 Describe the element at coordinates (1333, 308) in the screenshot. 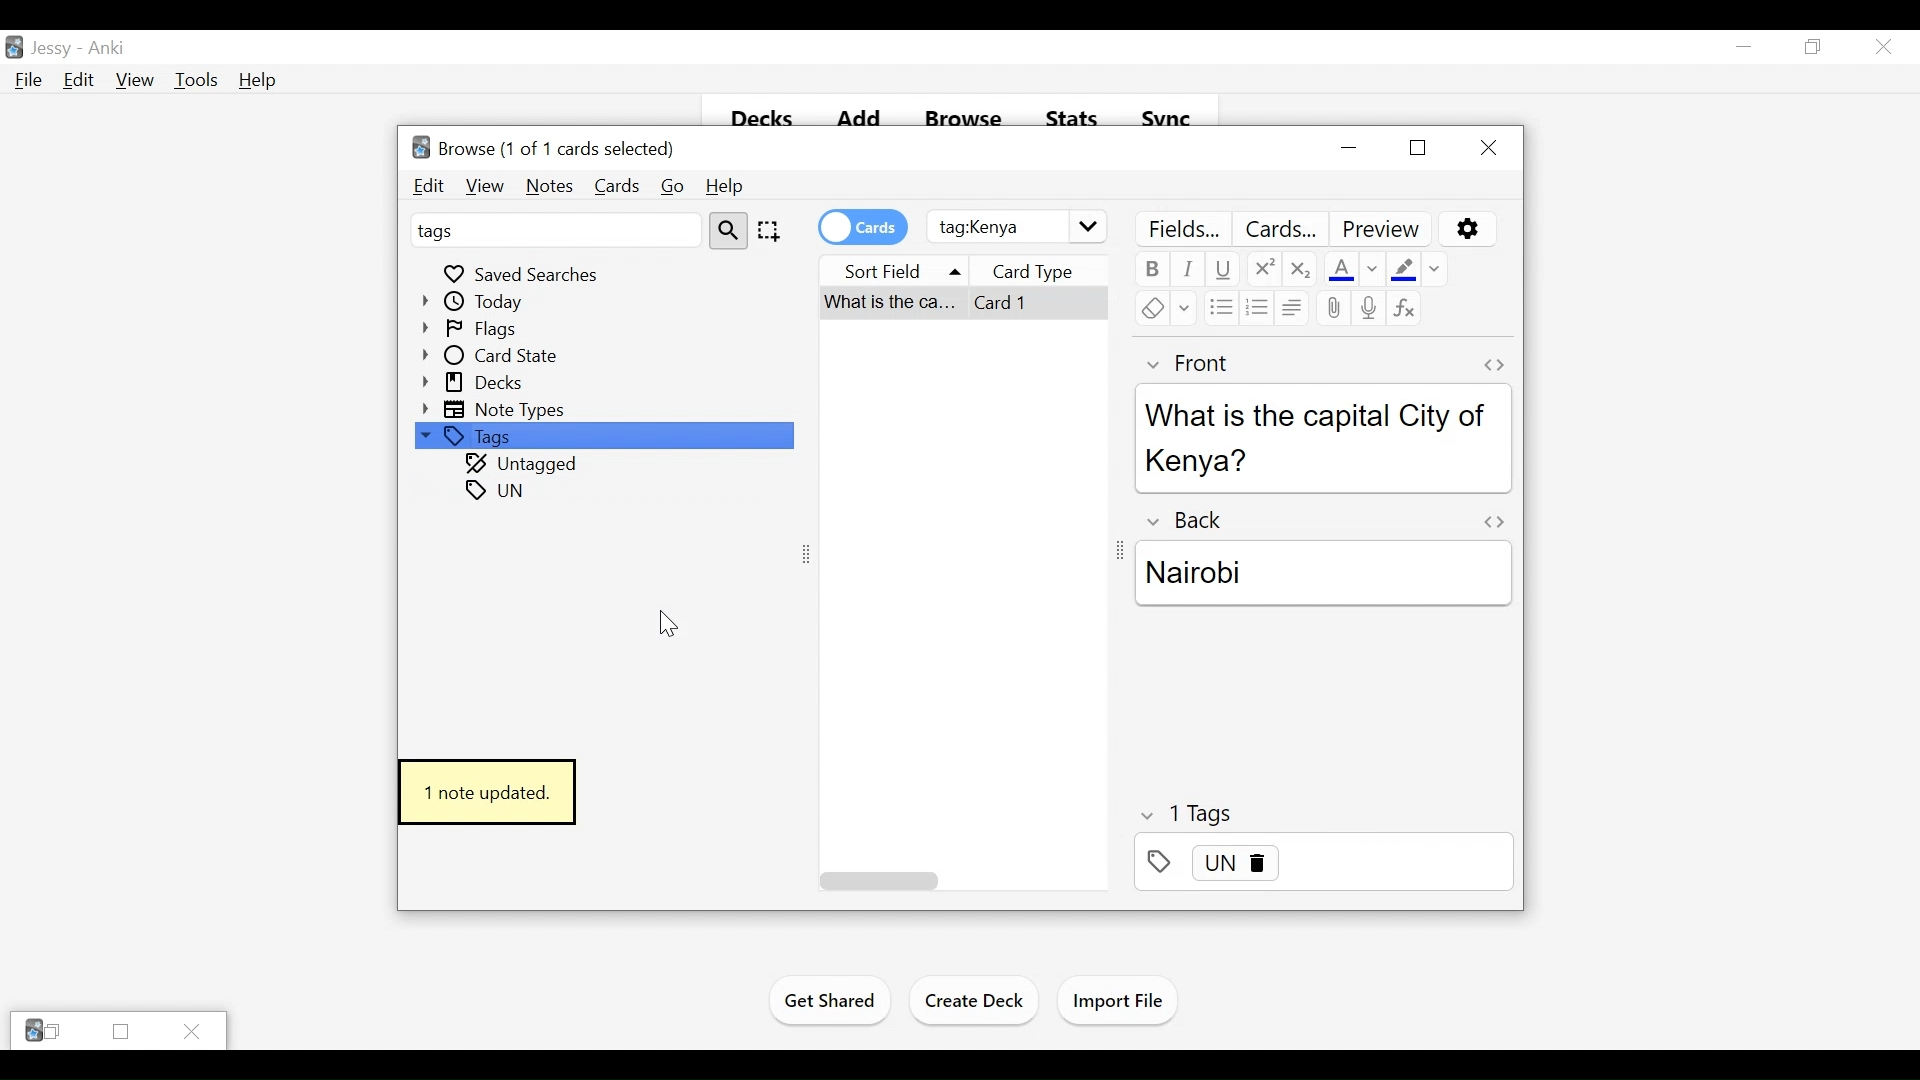

I see `Attach pictures/audio/files` at that location.